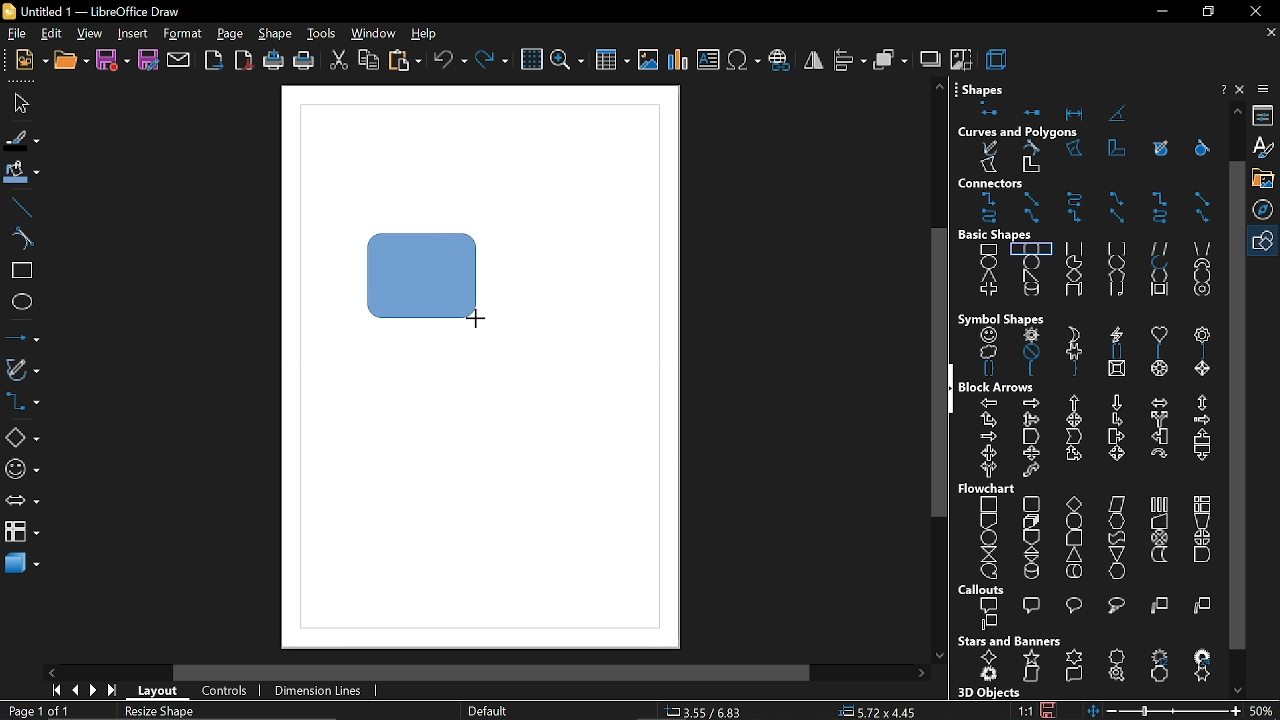  Describe the element at coordinates (339, 63) in the screenshot. I see `cut` at that location.